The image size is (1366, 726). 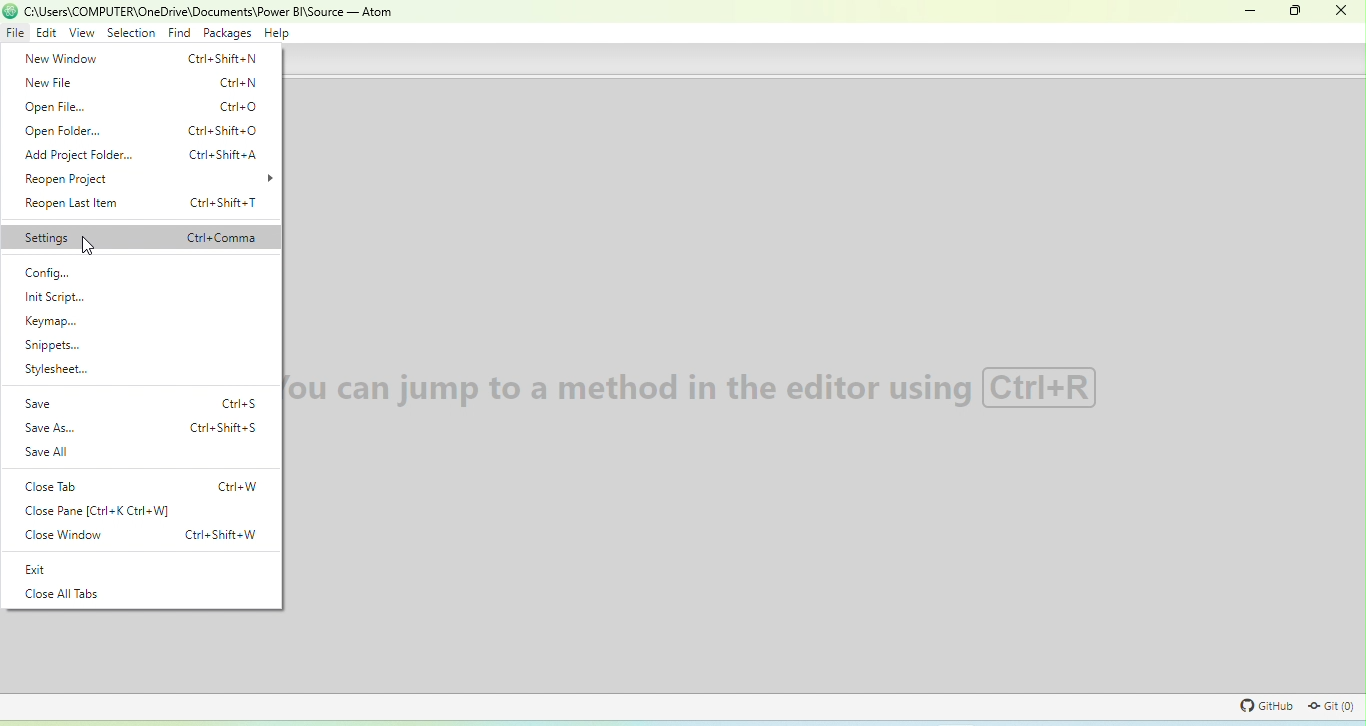 I want to click on keymap, so click(x=50, y=322).